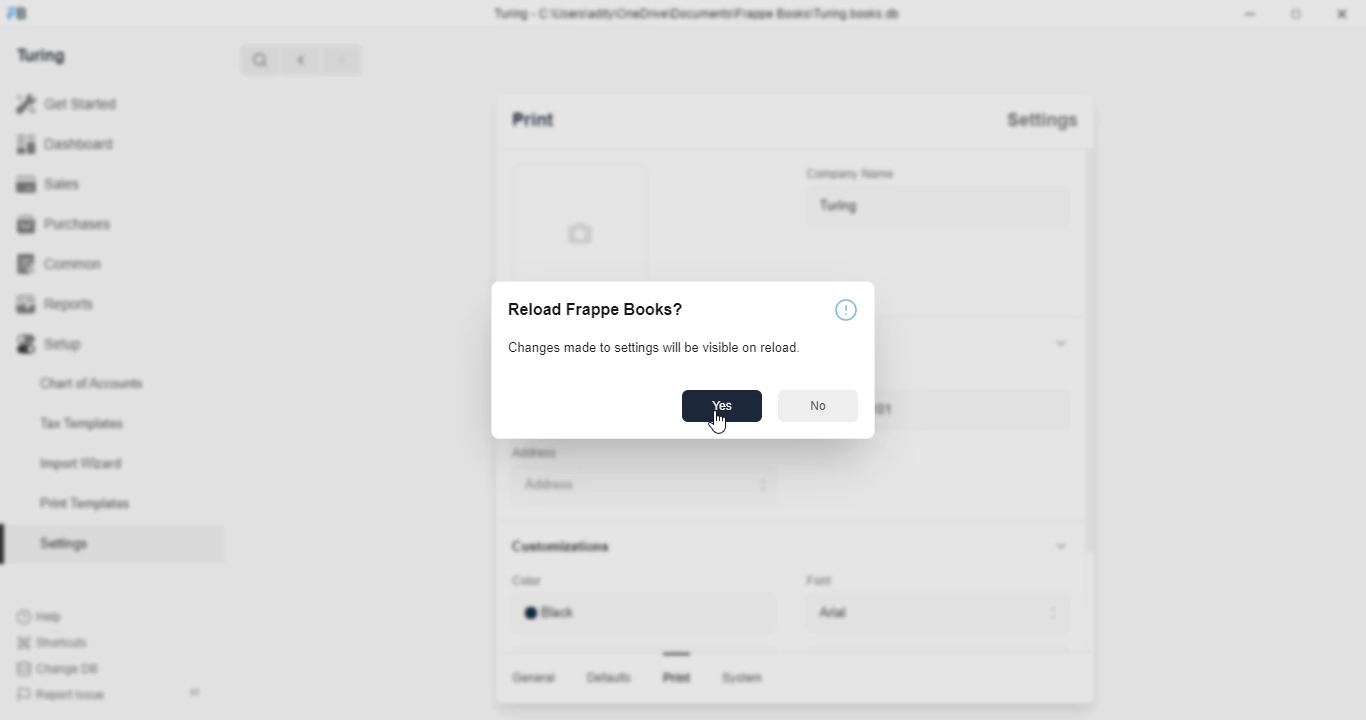 This screenshot has width=1366, height=720. I want to click on Get Started, so click(91, 102).